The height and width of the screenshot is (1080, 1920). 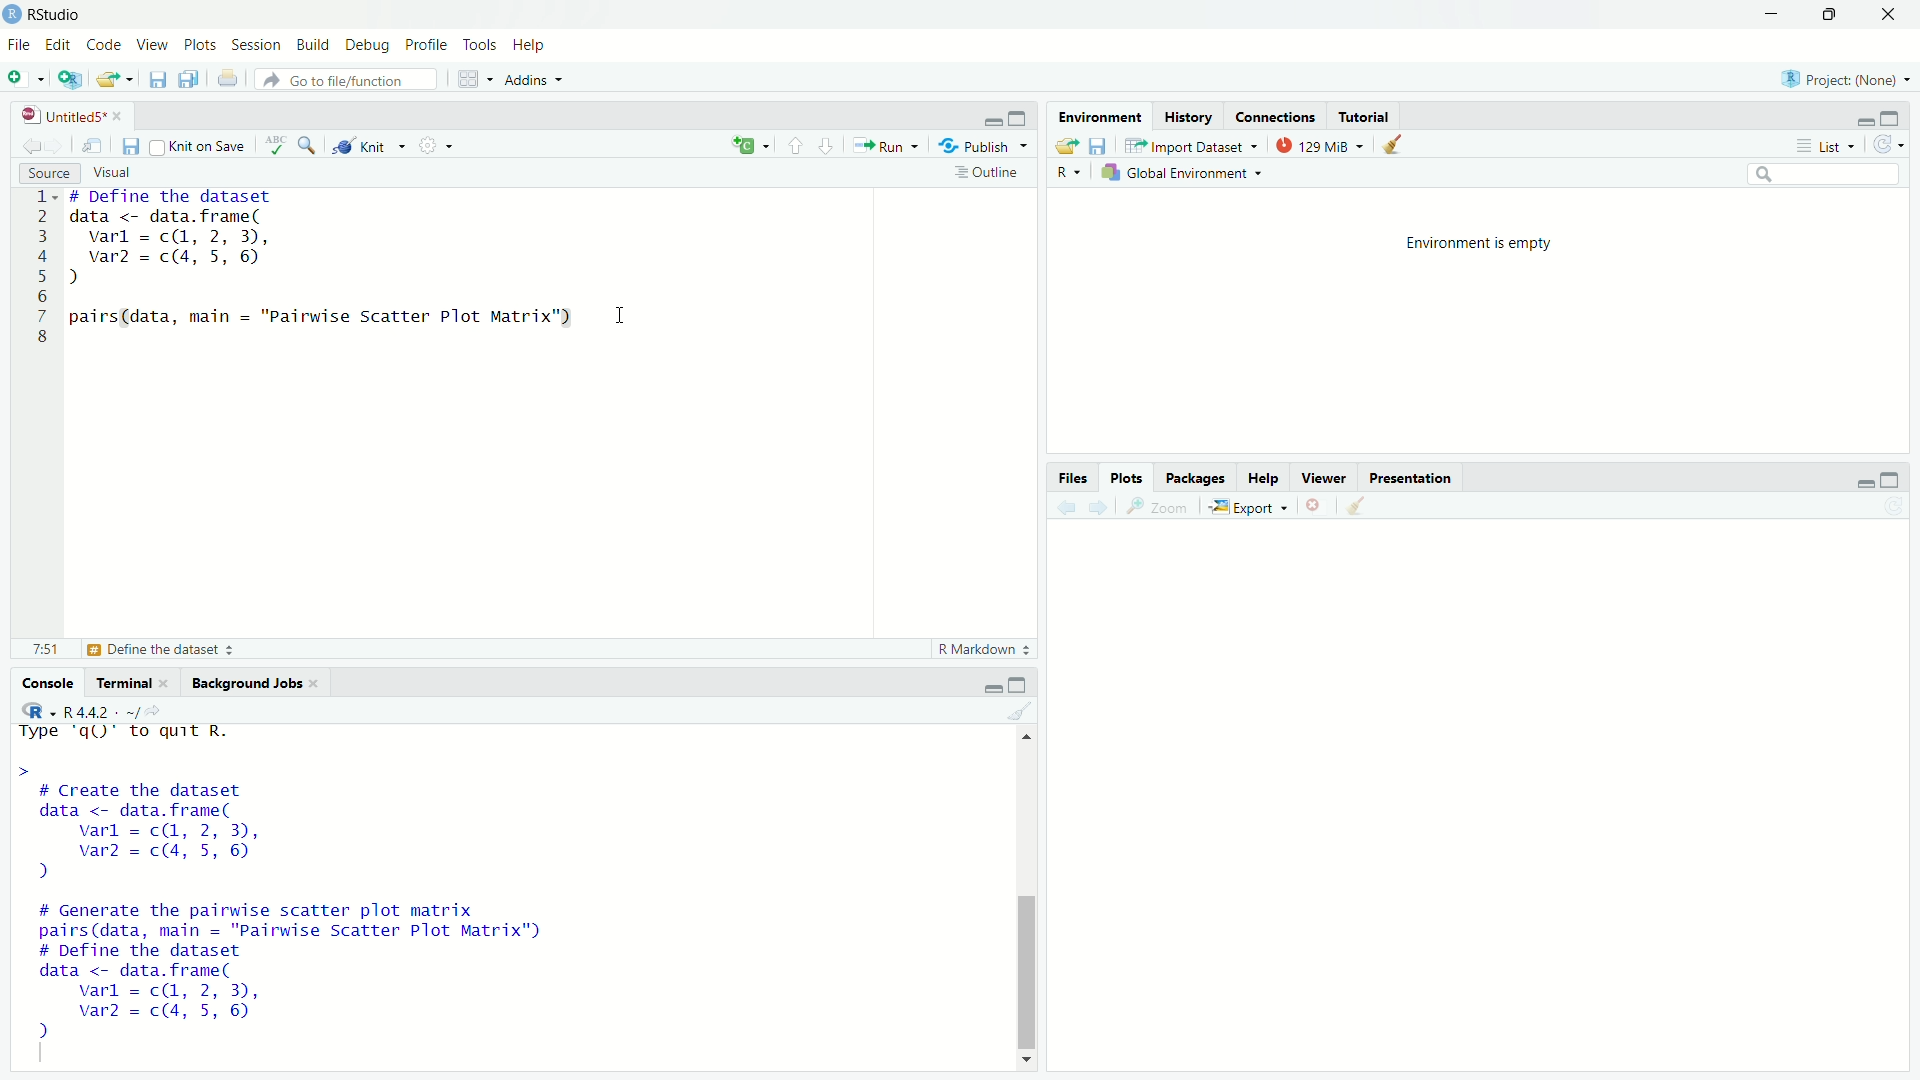 What do you see at coordinates (435, 144) in the screenshot?
I see `Settings` at bounding box center [435, 144].